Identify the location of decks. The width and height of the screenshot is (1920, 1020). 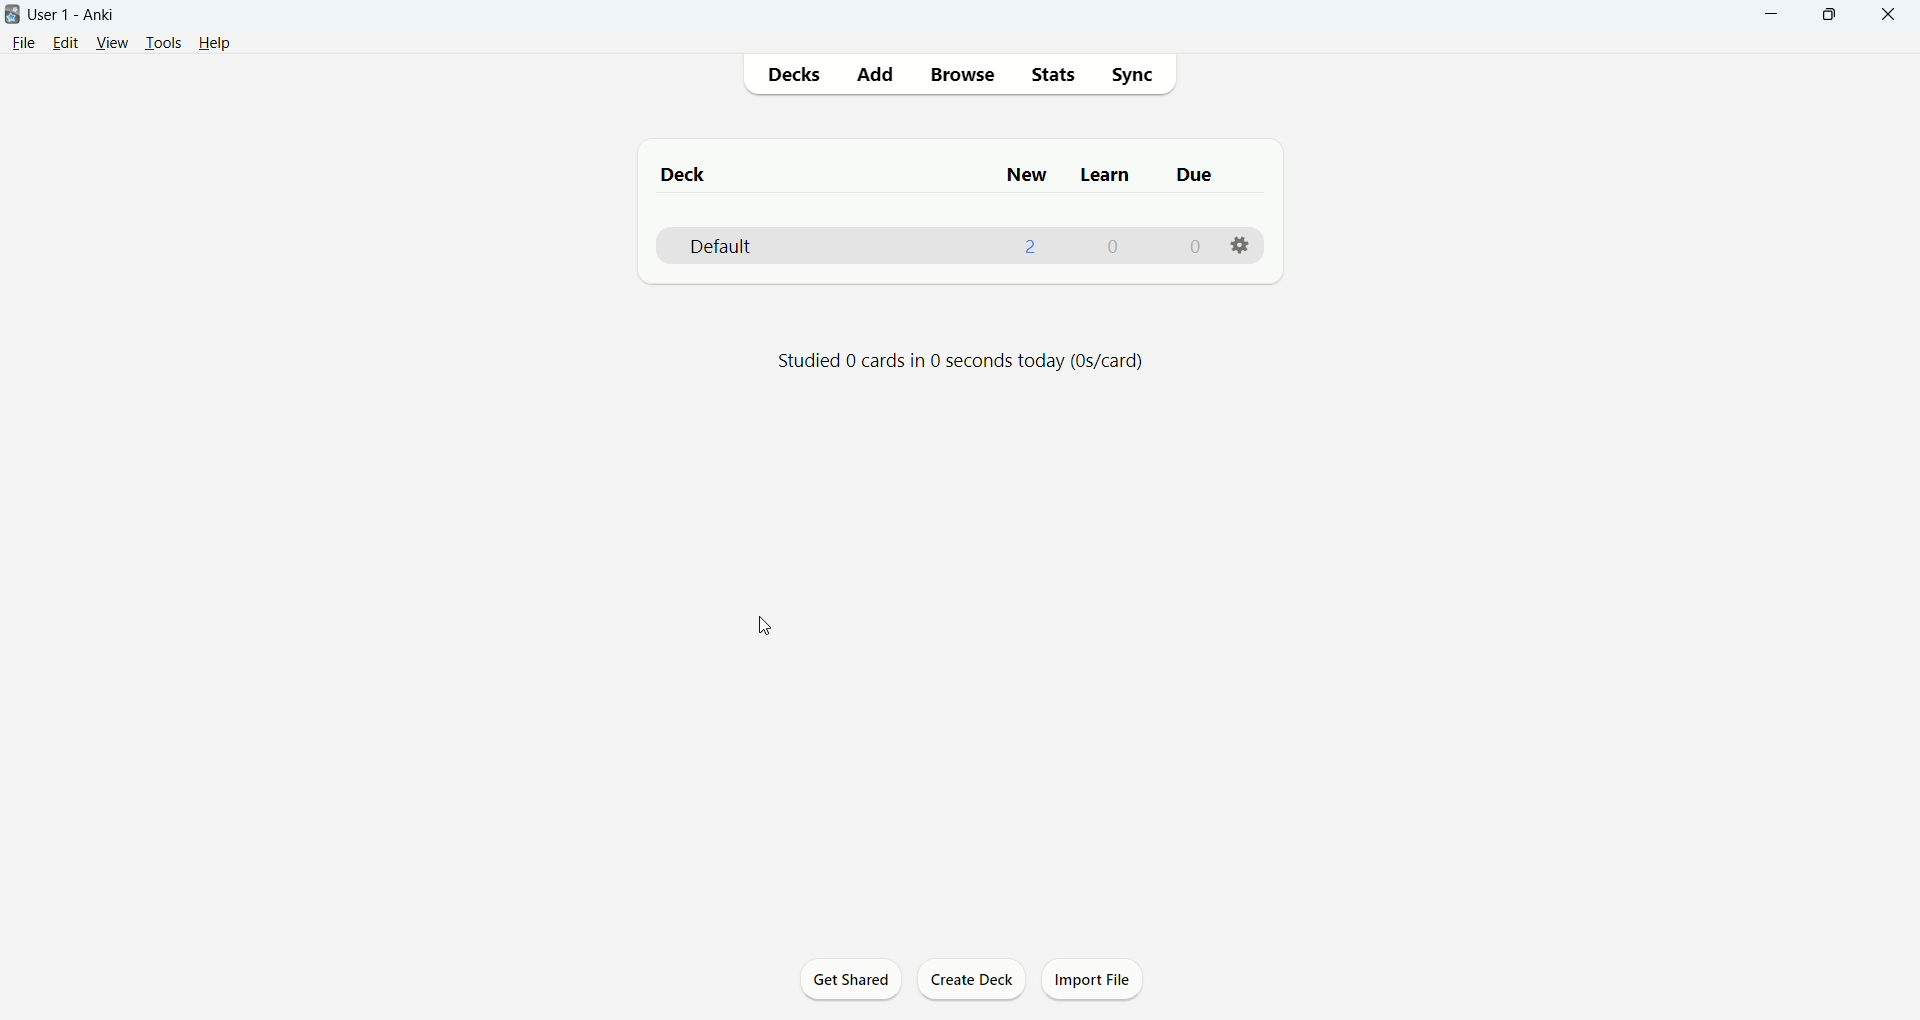
(800, 76).